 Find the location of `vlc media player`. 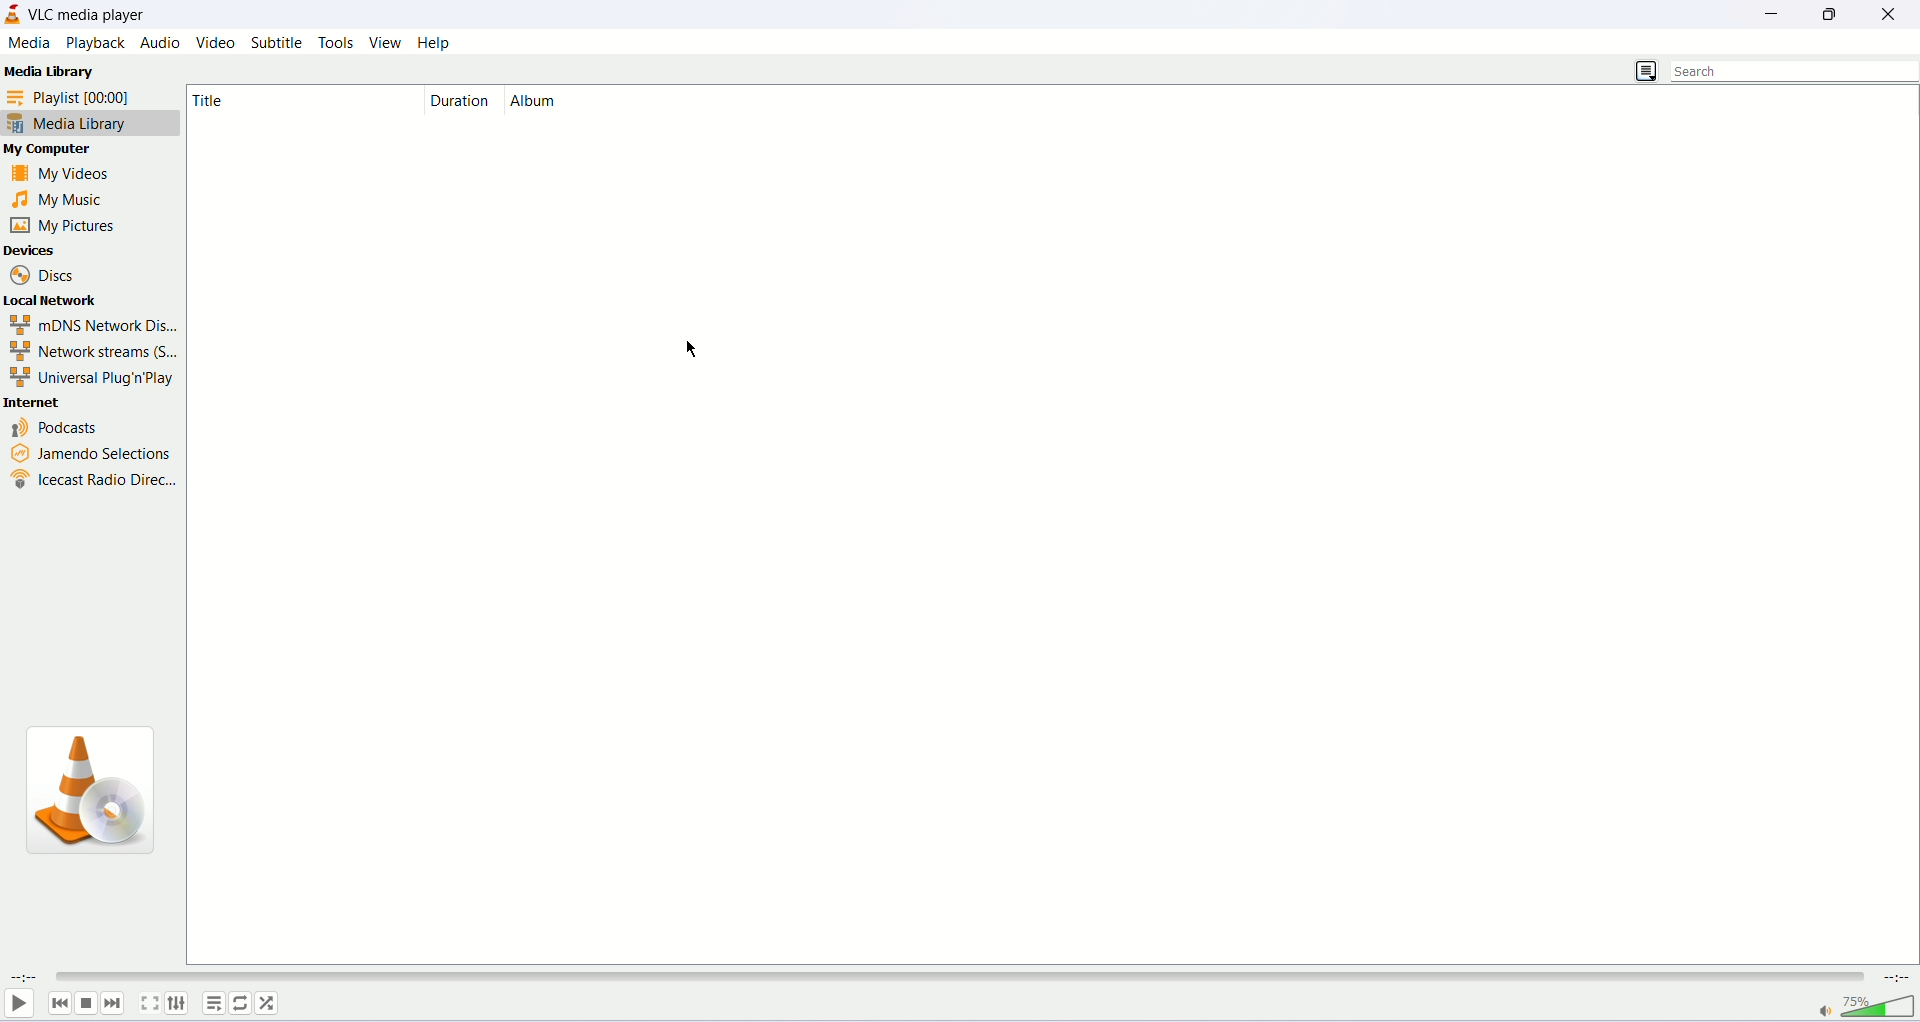

vlc media player is located at coordinates (95, 15).